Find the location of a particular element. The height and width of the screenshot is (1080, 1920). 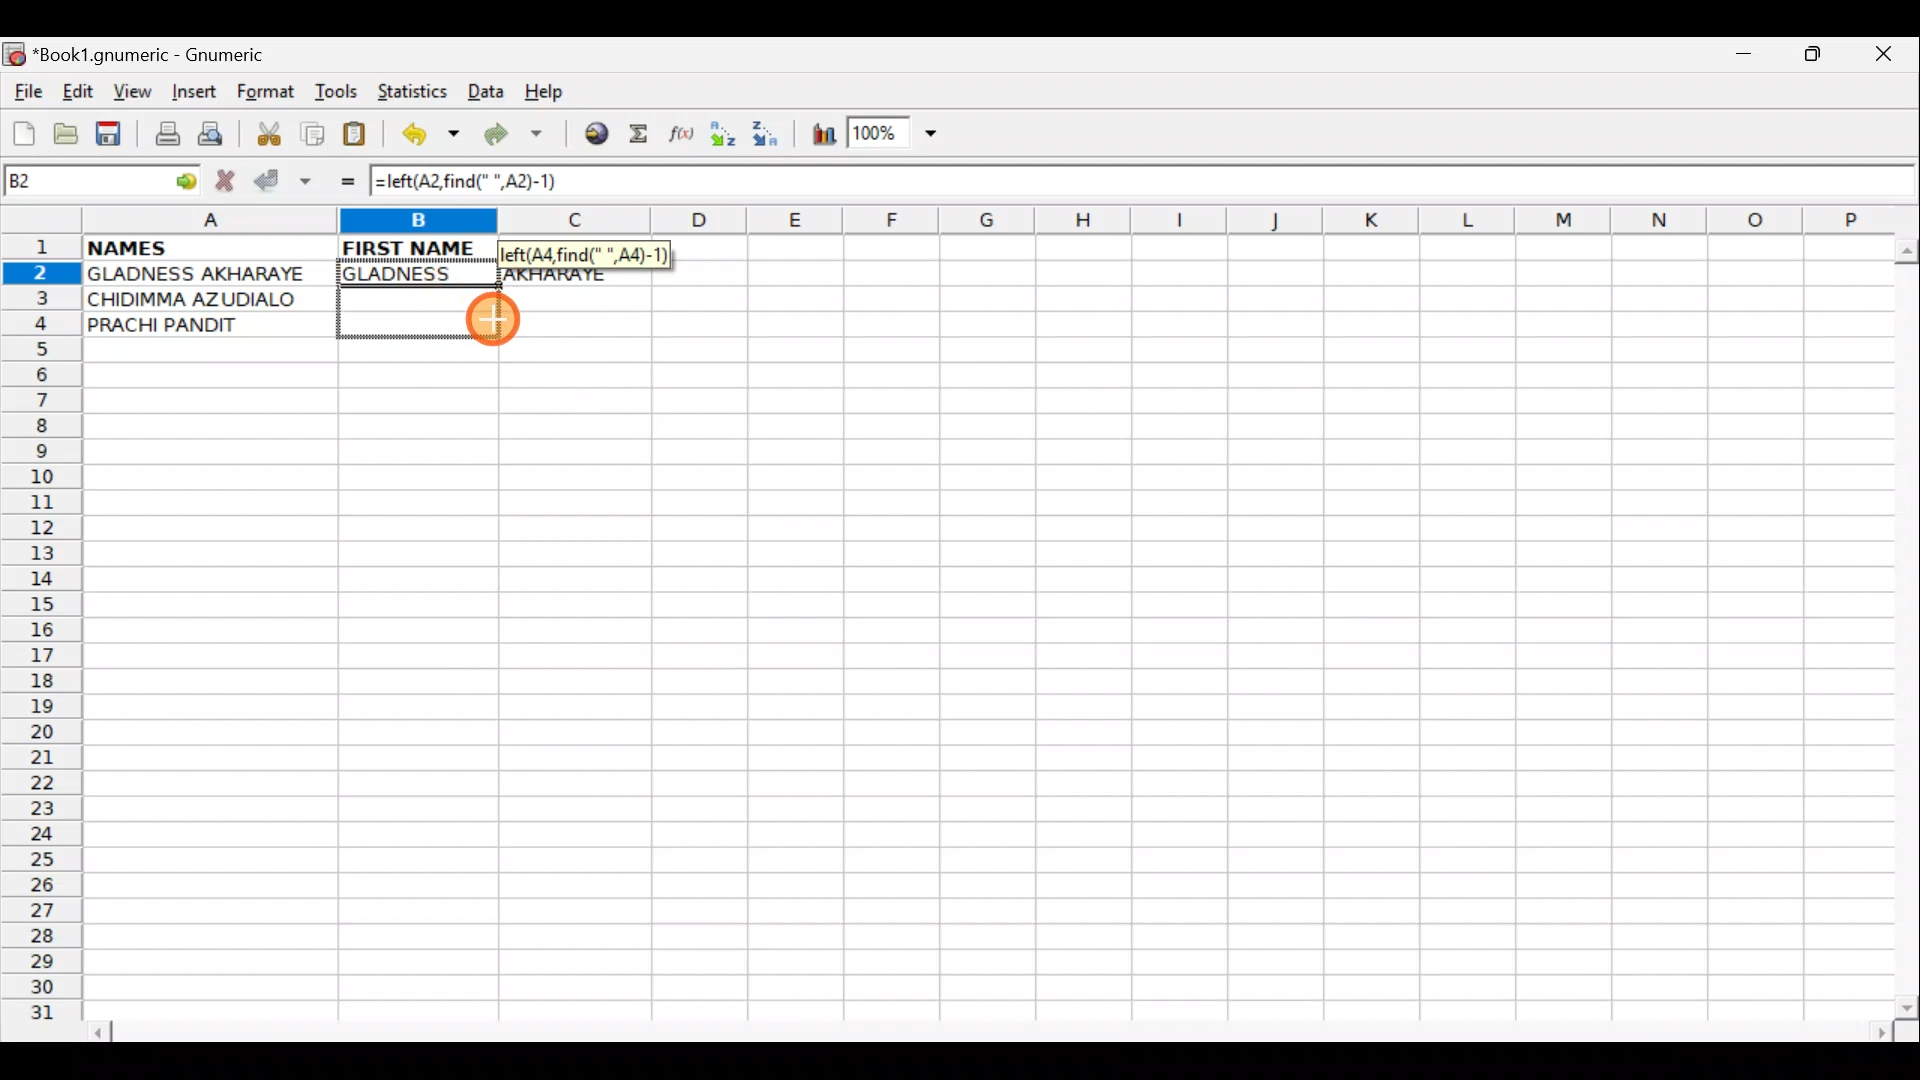

Cut selection is located at coordinates (268, 131).